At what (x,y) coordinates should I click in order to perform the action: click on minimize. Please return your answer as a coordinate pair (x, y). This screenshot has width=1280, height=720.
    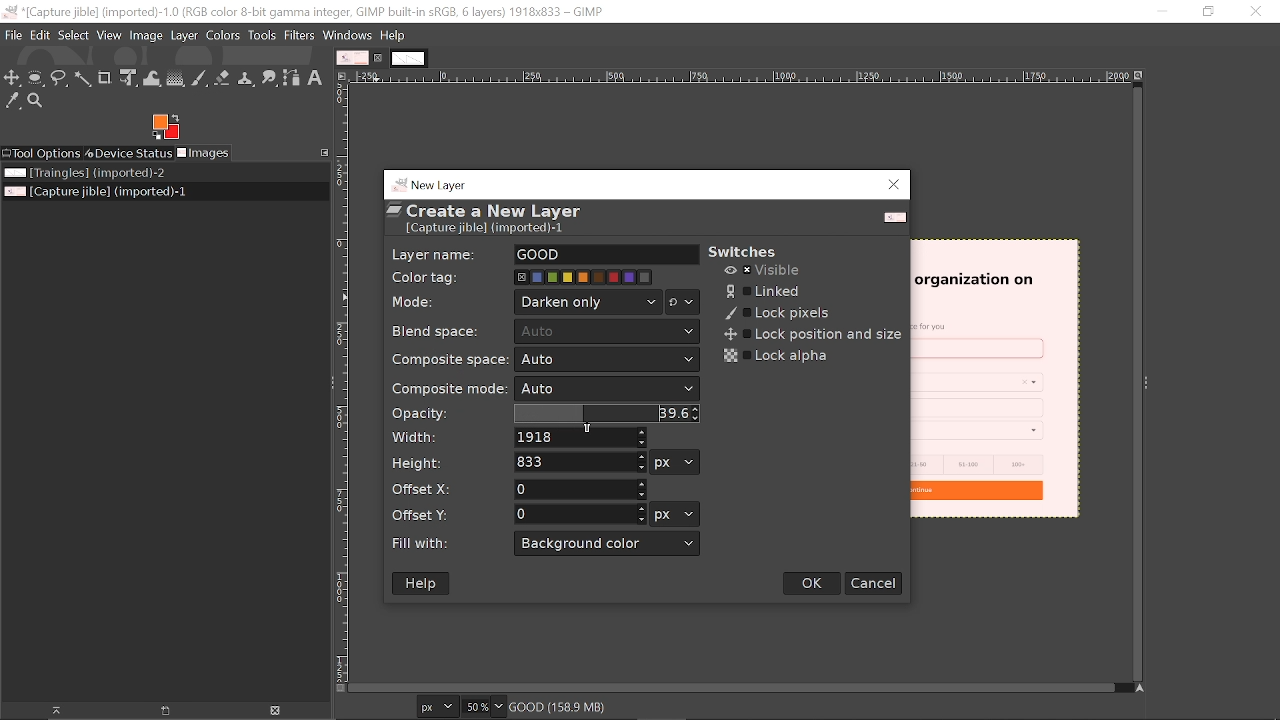
    Looking at the image, I should click on (1155, 11).